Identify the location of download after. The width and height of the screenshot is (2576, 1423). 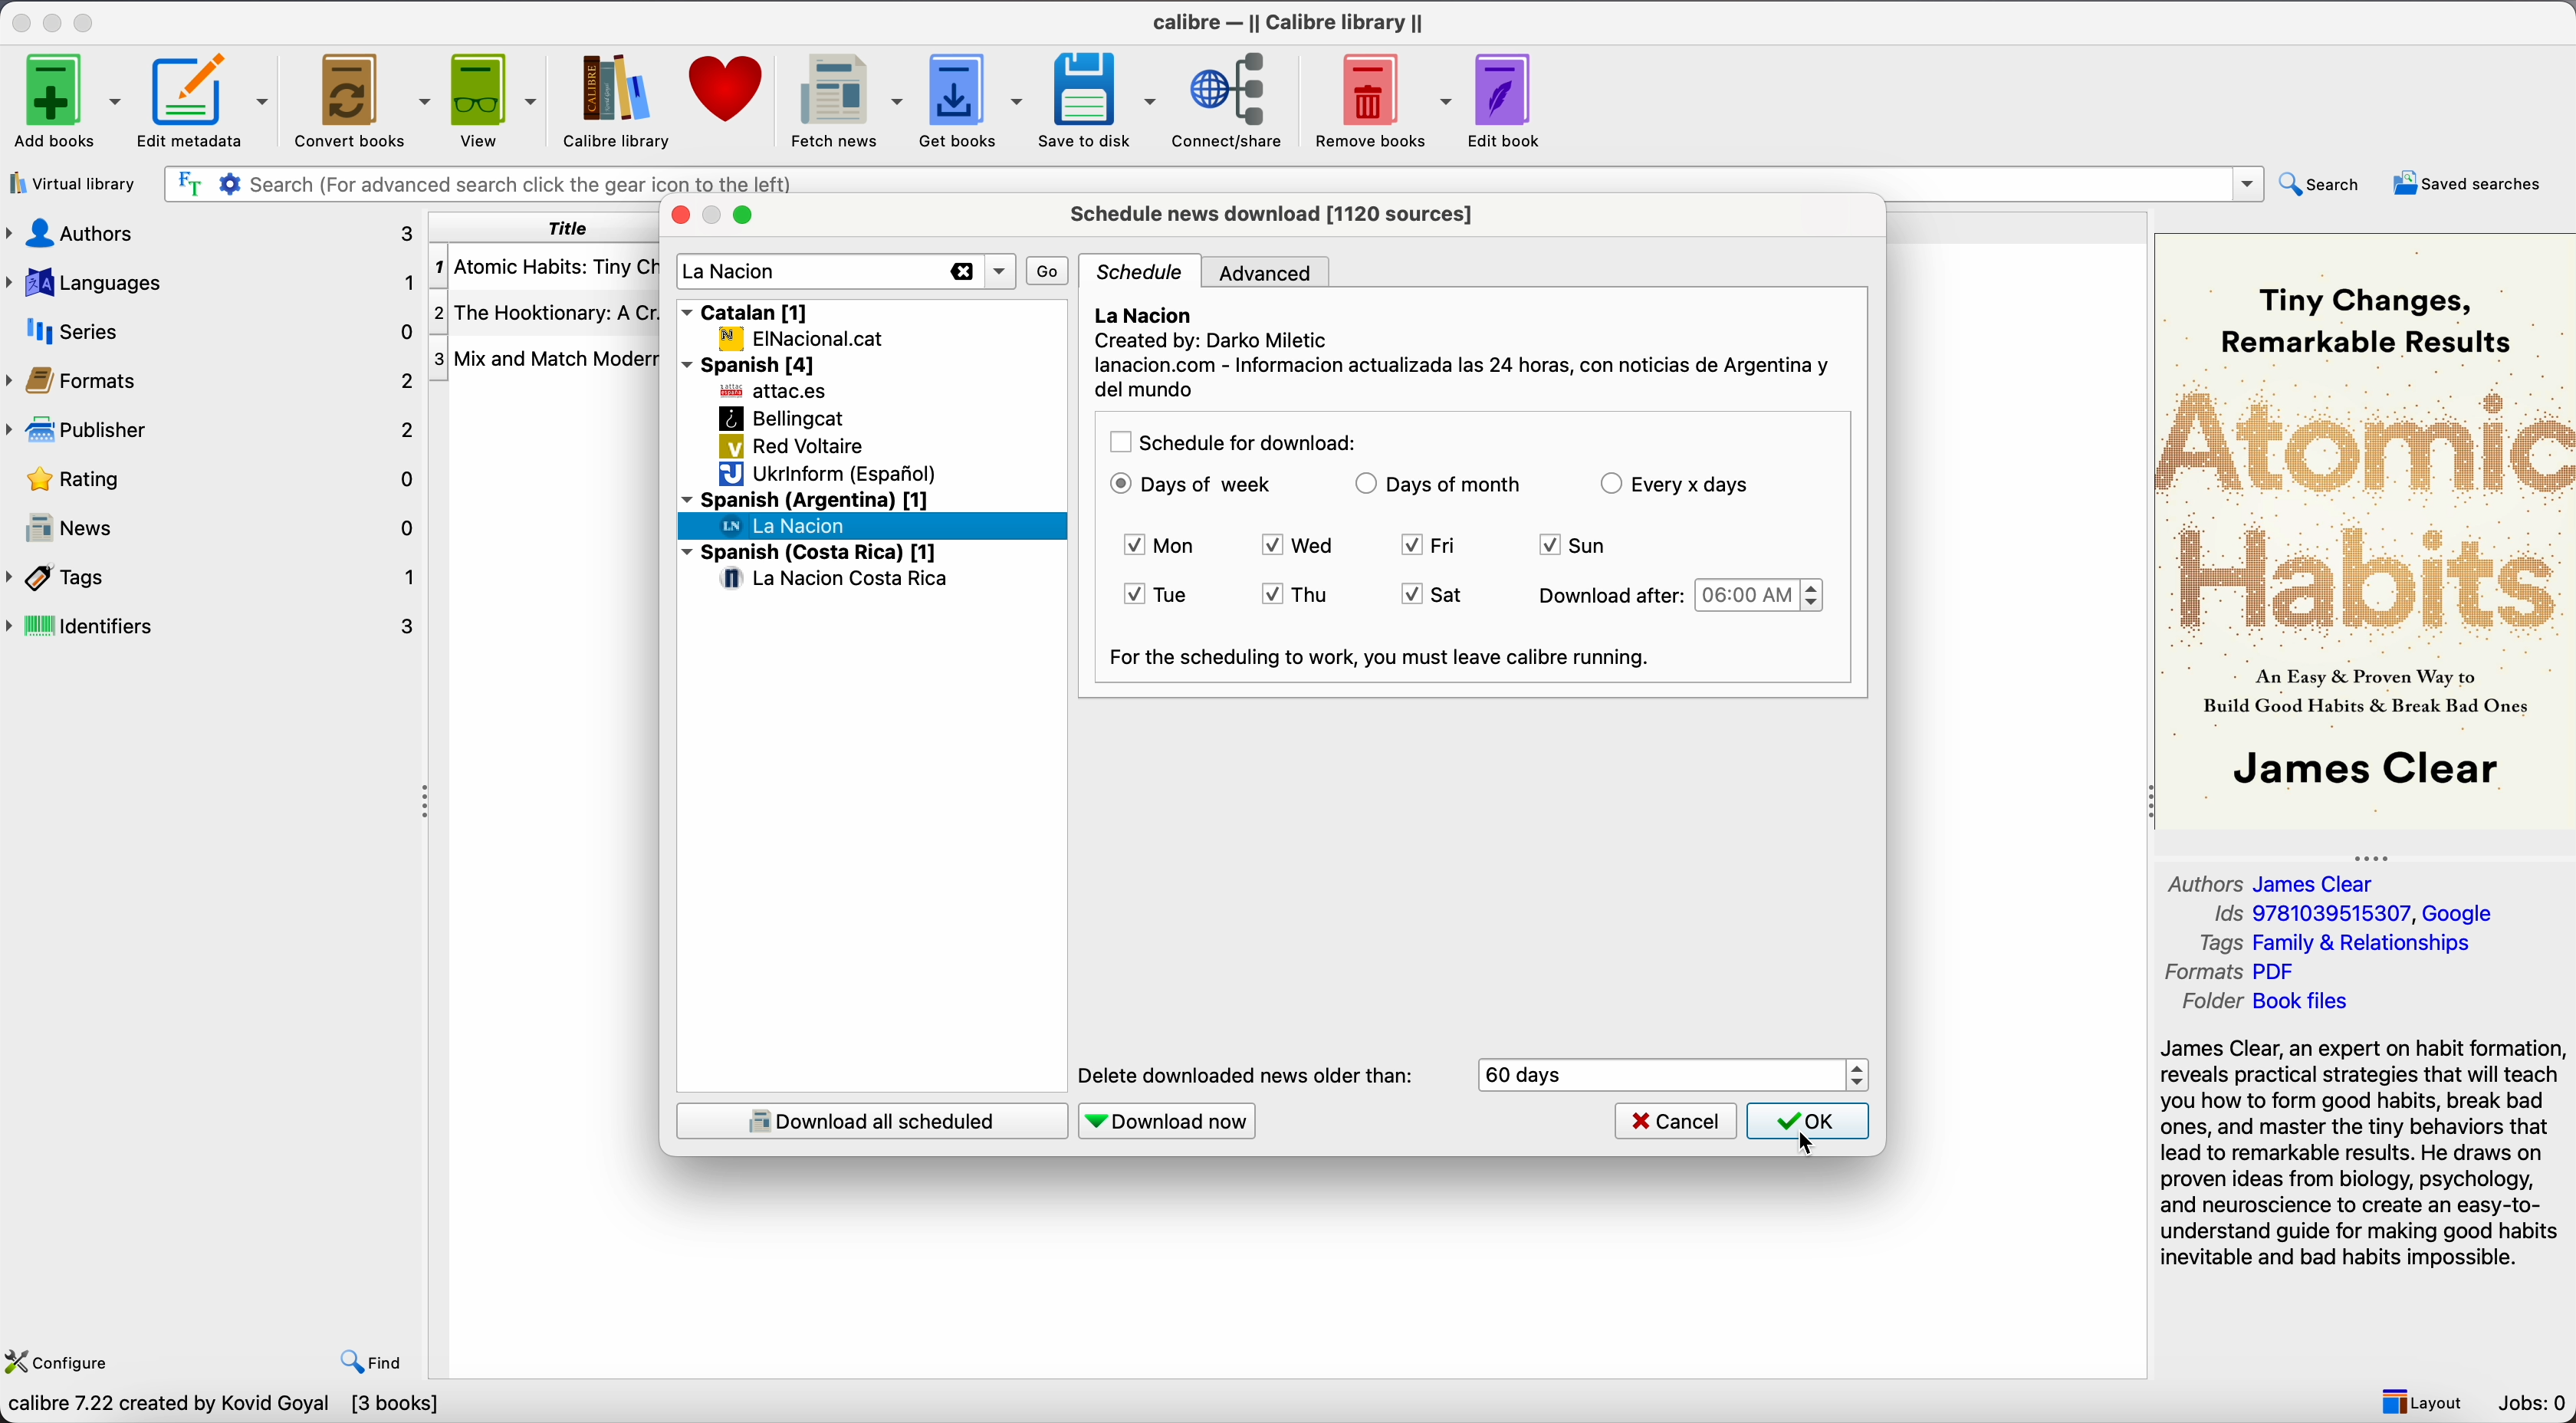
(1605, 596).